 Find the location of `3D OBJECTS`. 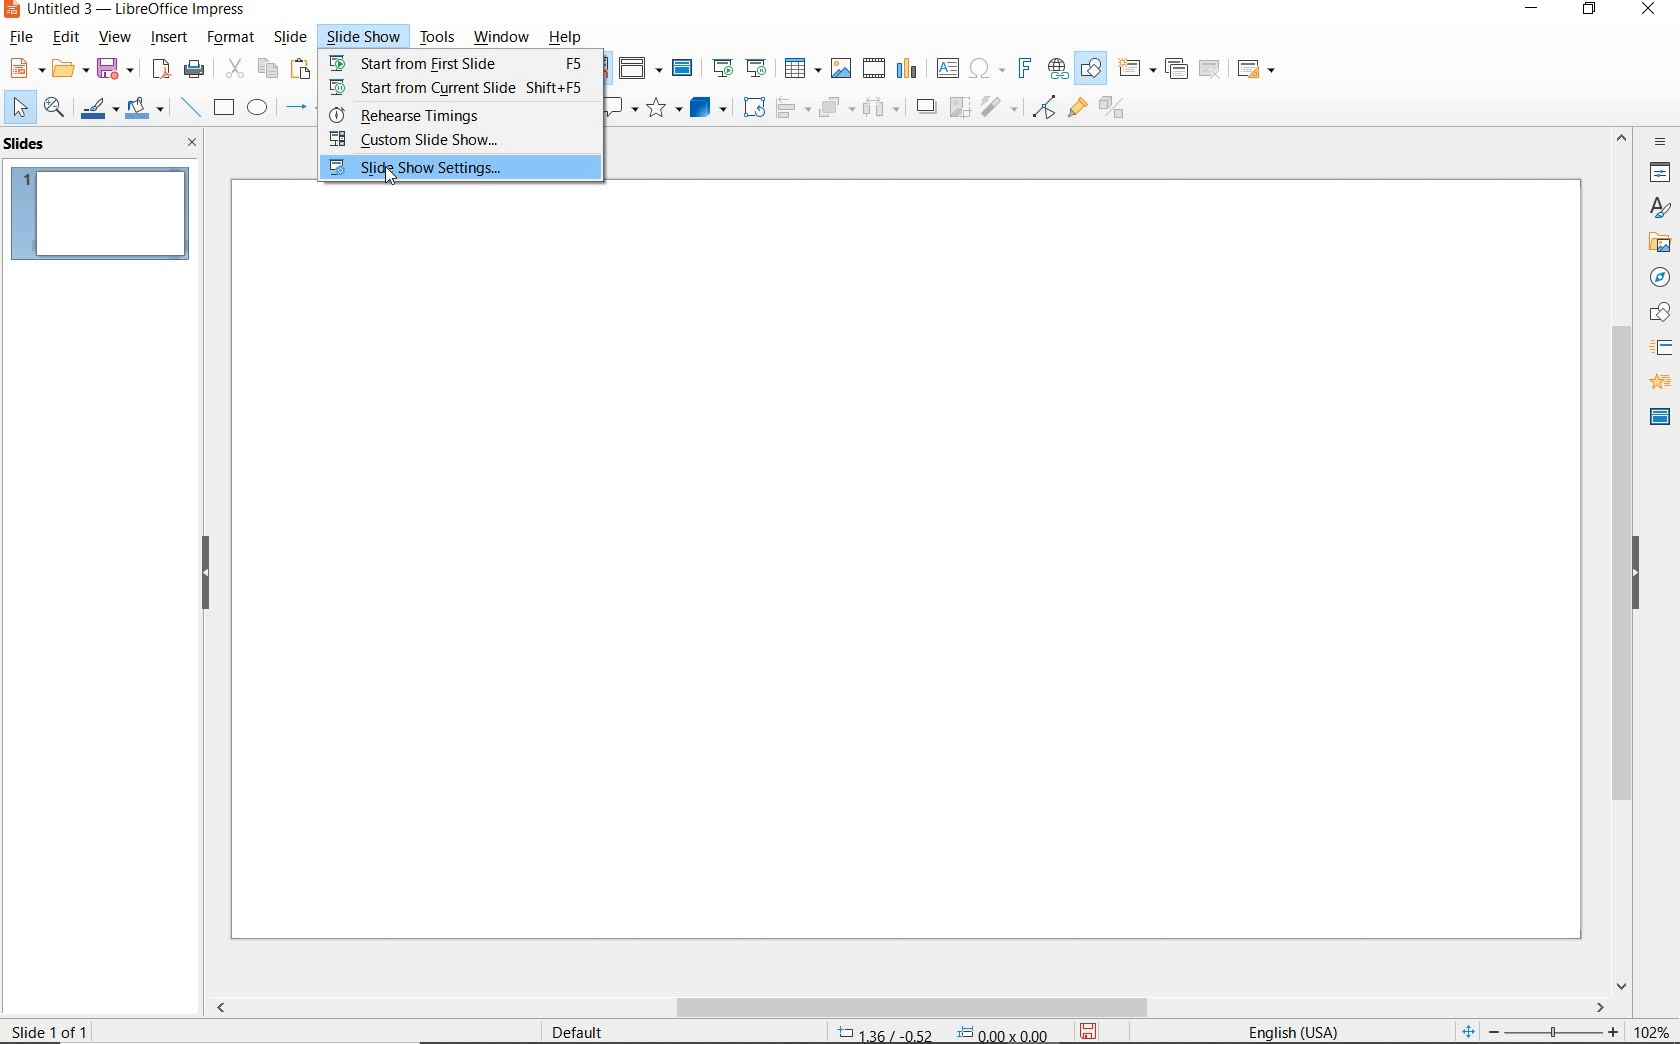

3D OBJECTS is located at coordinates (707, 110).